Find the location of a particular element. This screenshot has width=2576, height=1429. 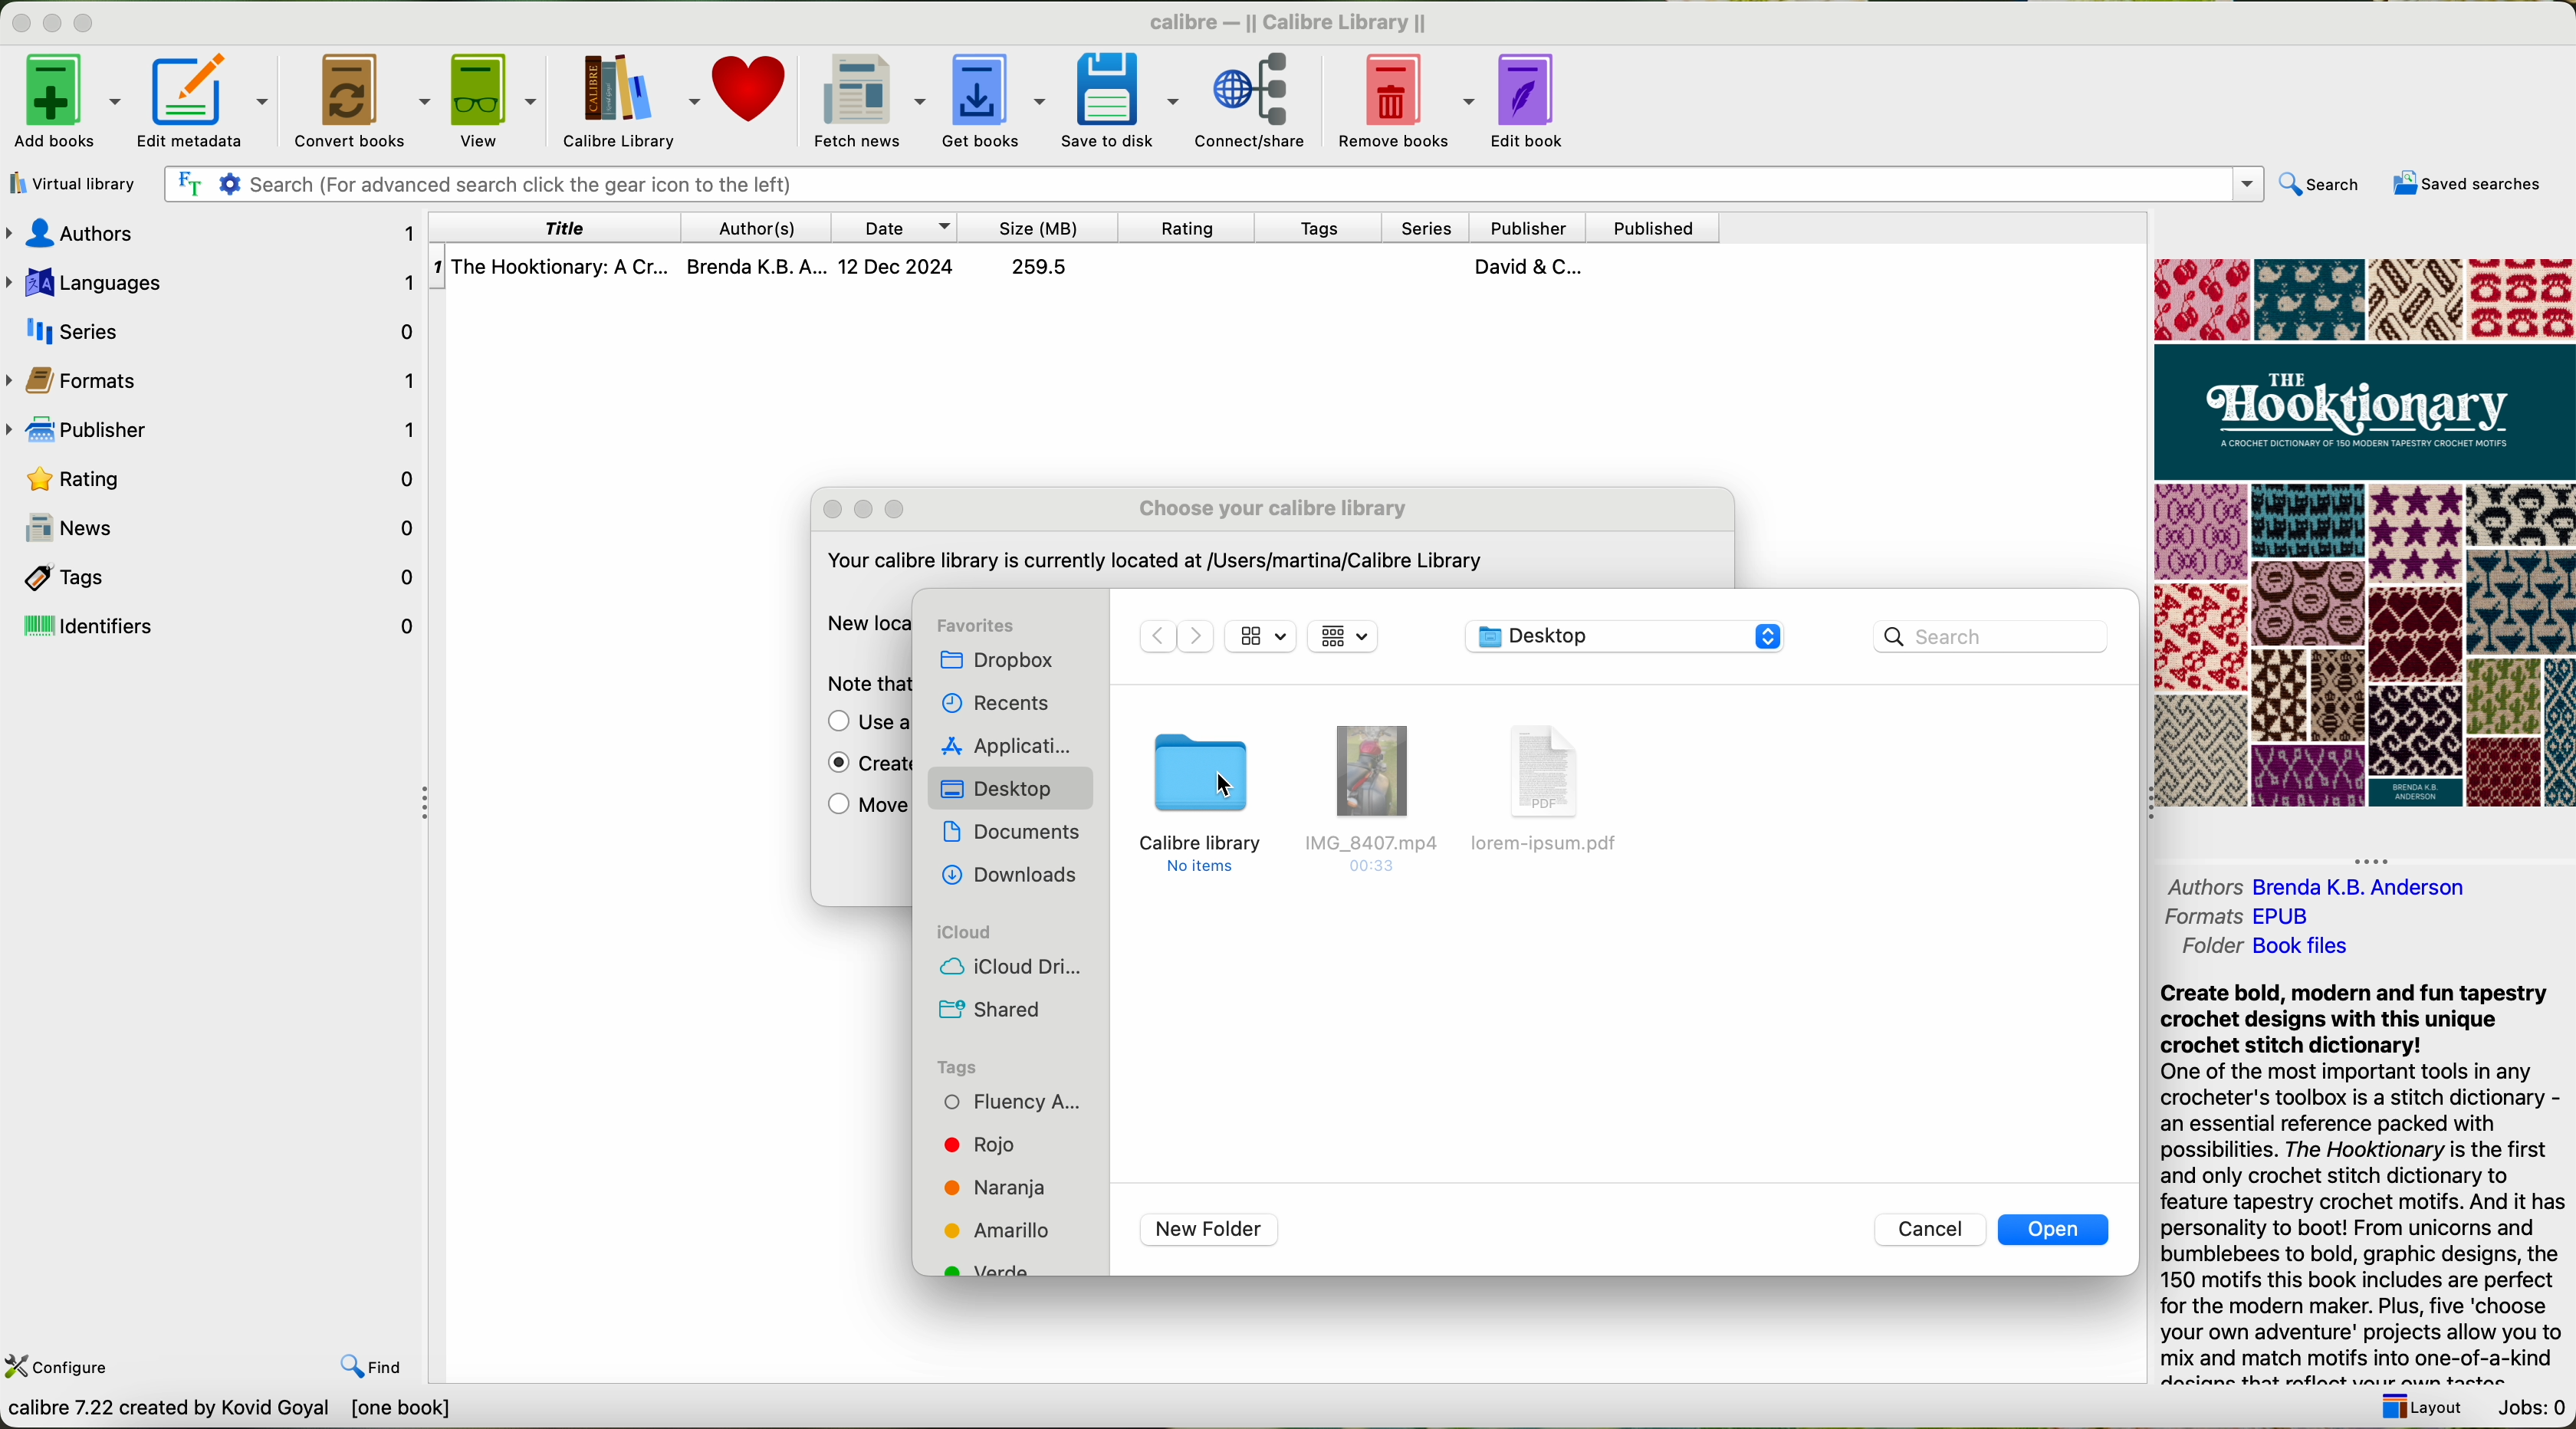

remove books is located at coordinates (1404, 101).